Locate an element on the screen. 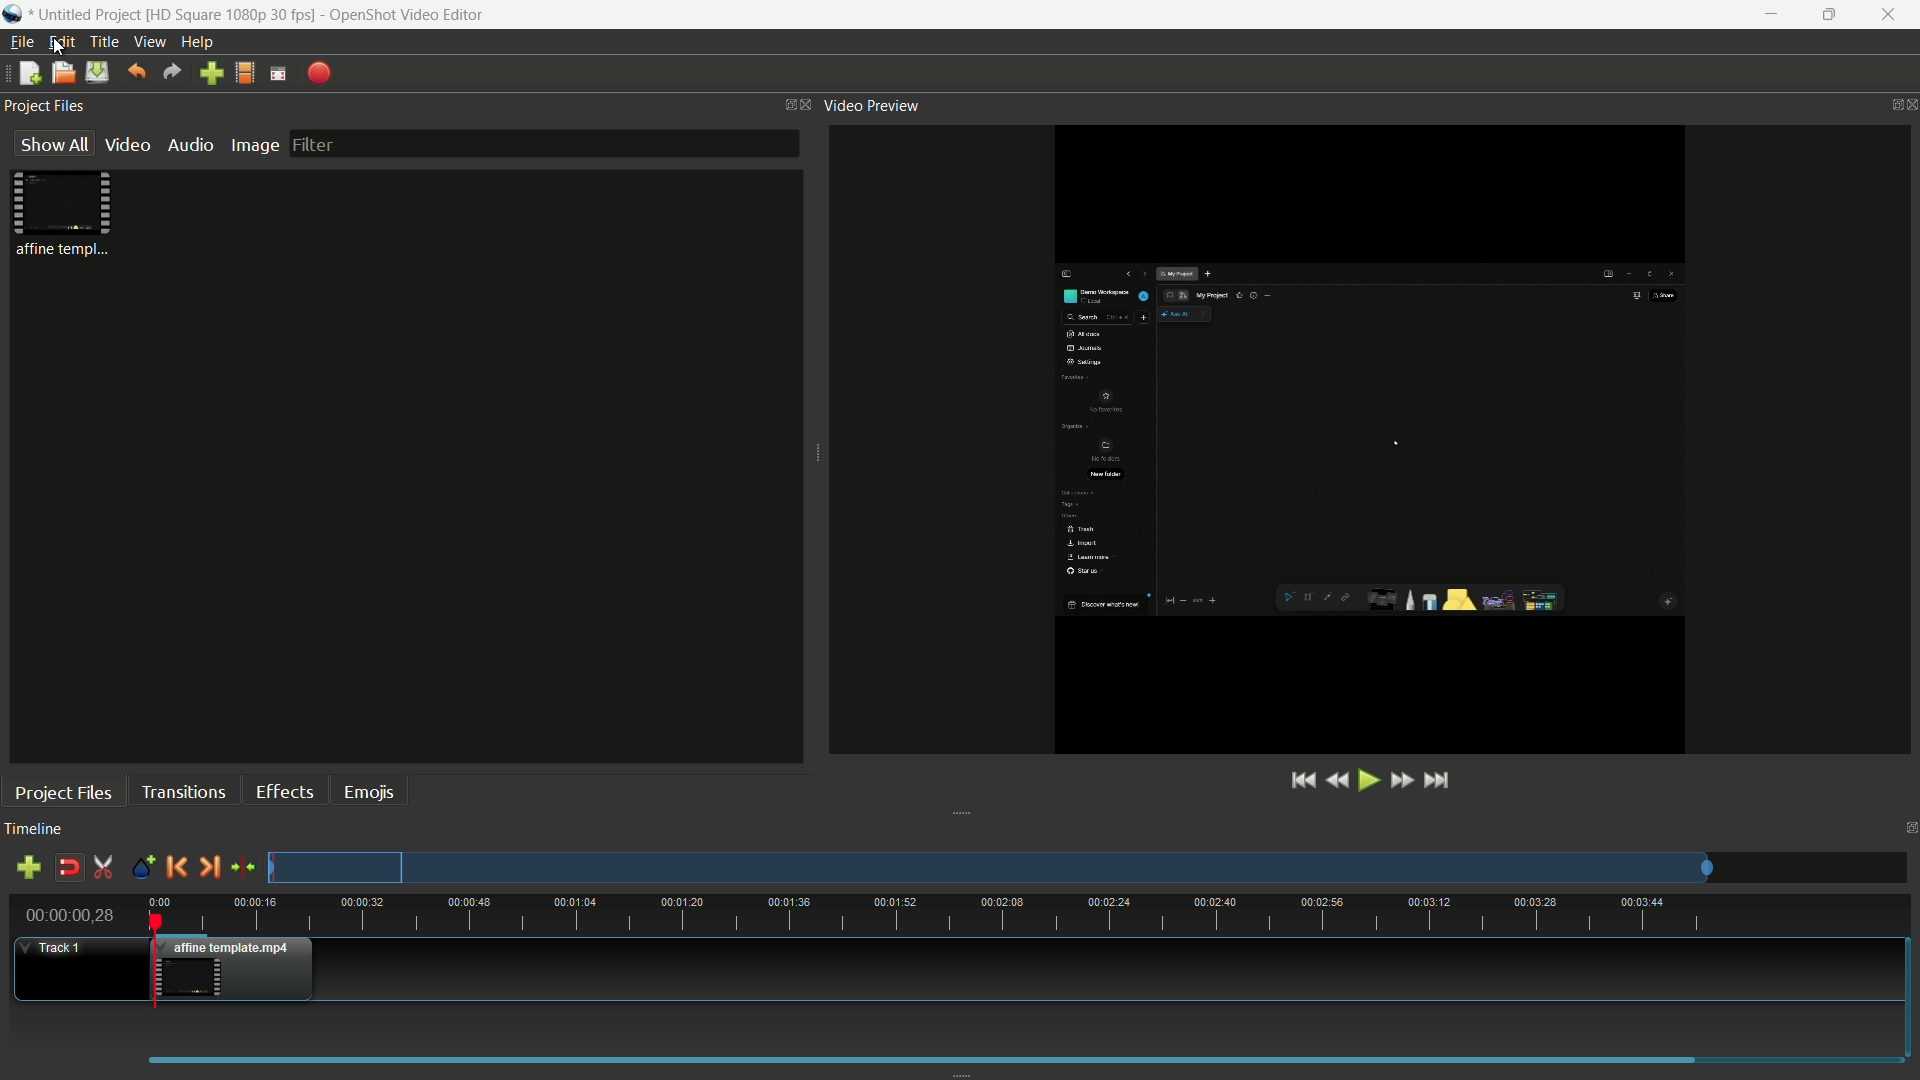 This screenshot has height=1080, width=1920. disable snap is located at coordinates (68, 868).